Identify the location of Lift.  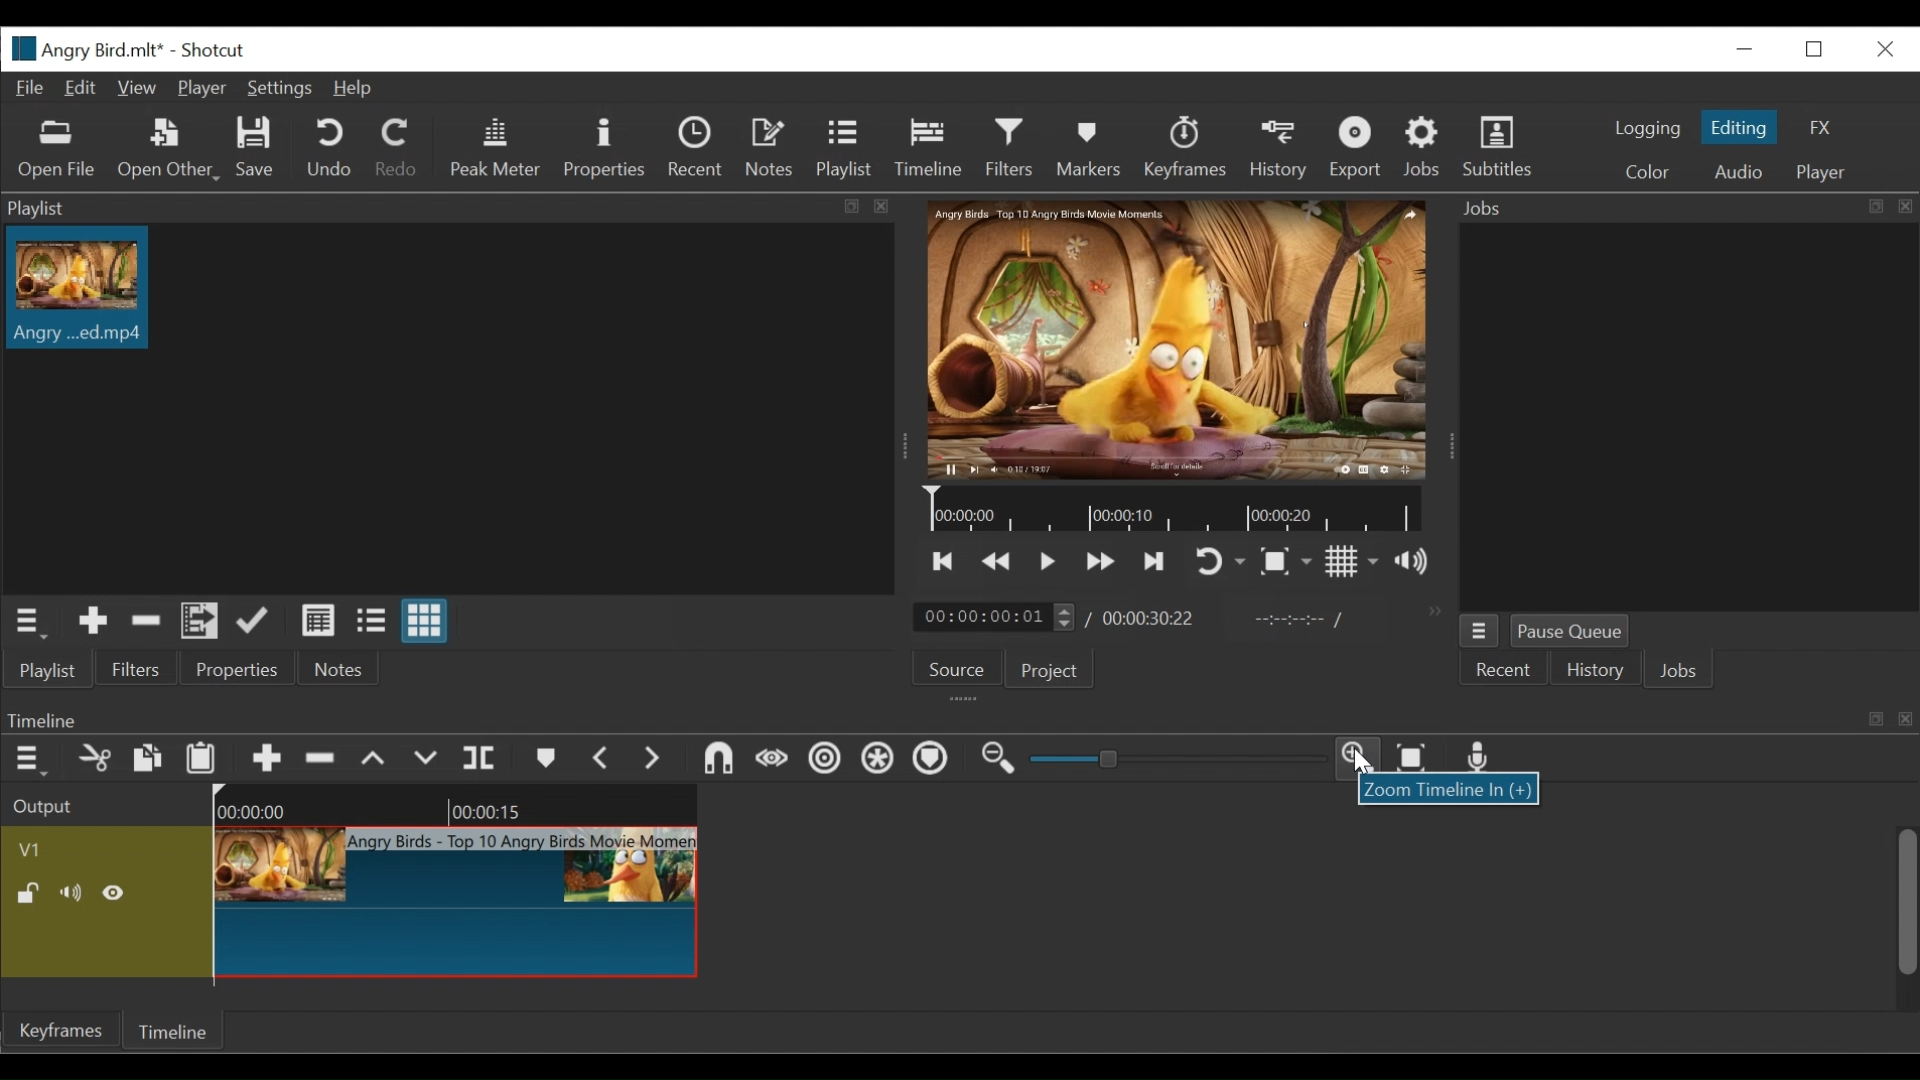
(377, 758).